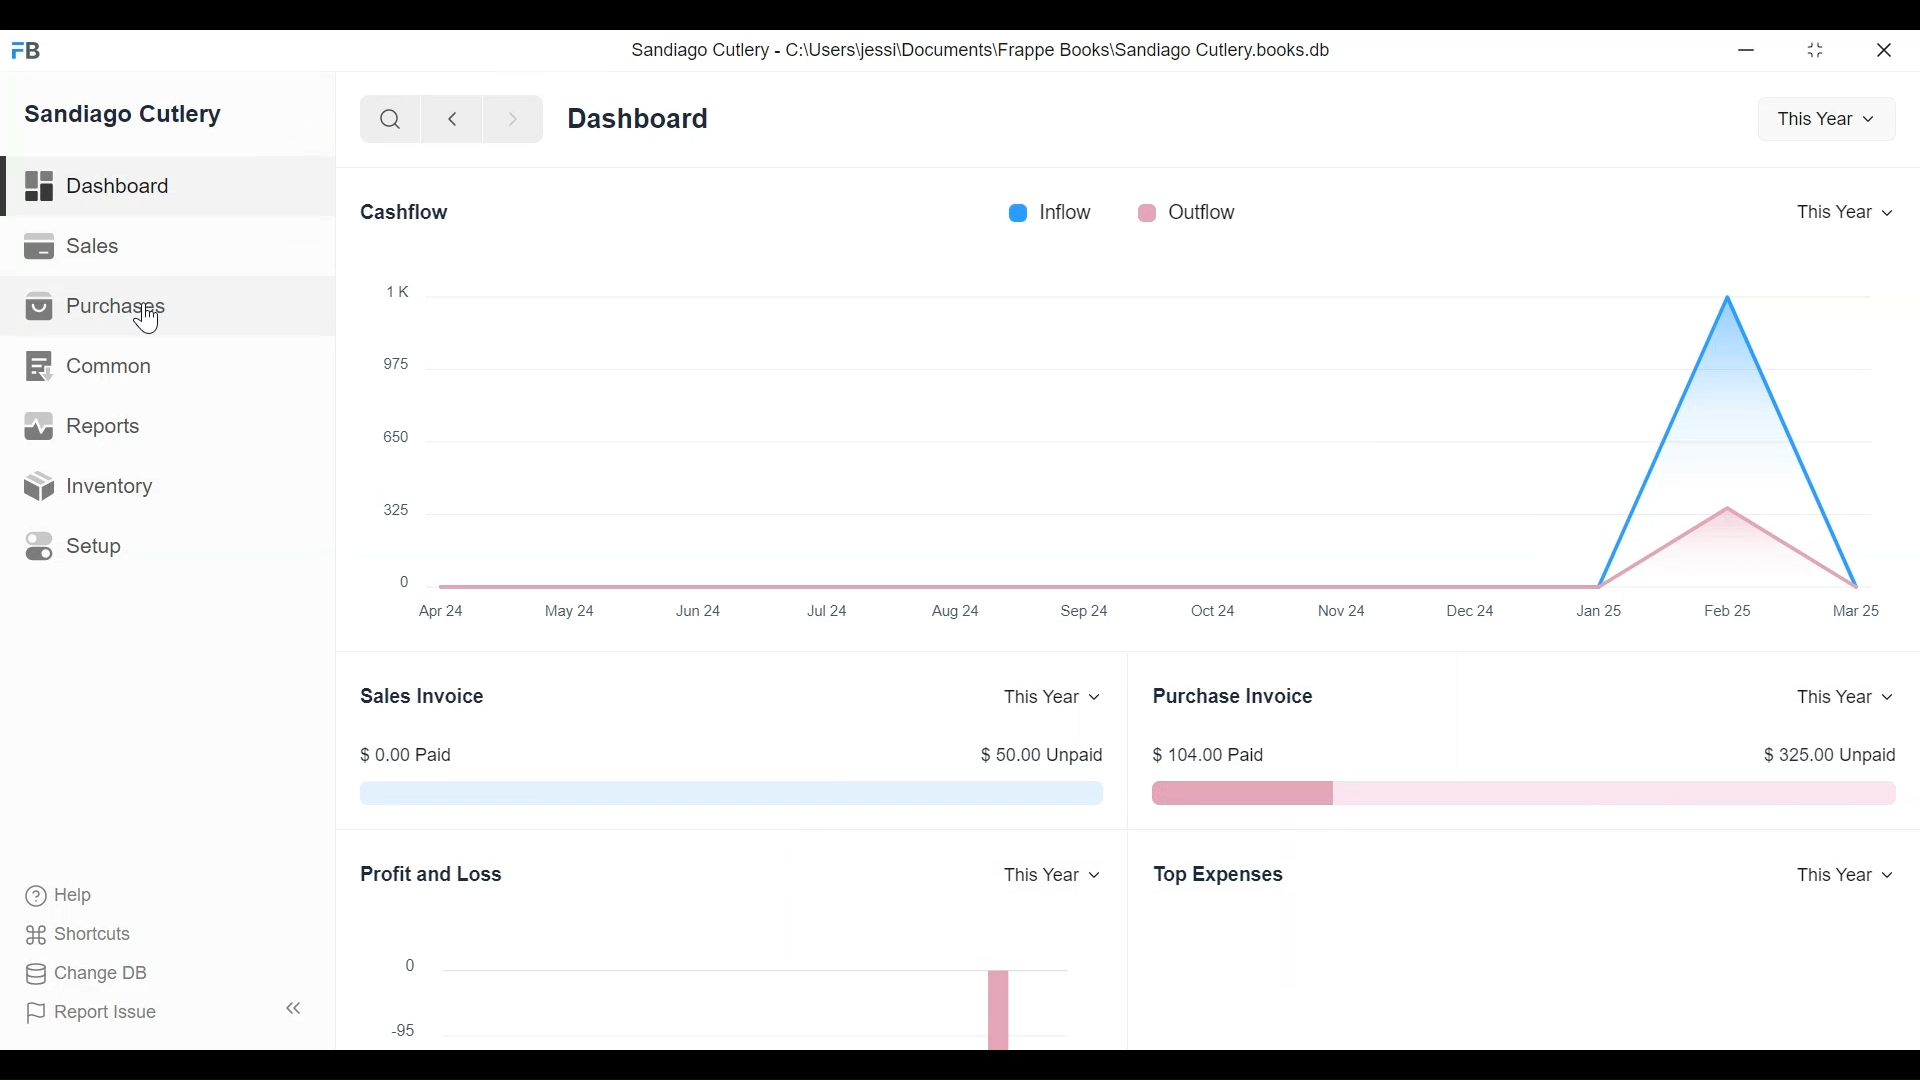 The image size is (1920, 1080). I want to click on This Year , so click(1055, 691).